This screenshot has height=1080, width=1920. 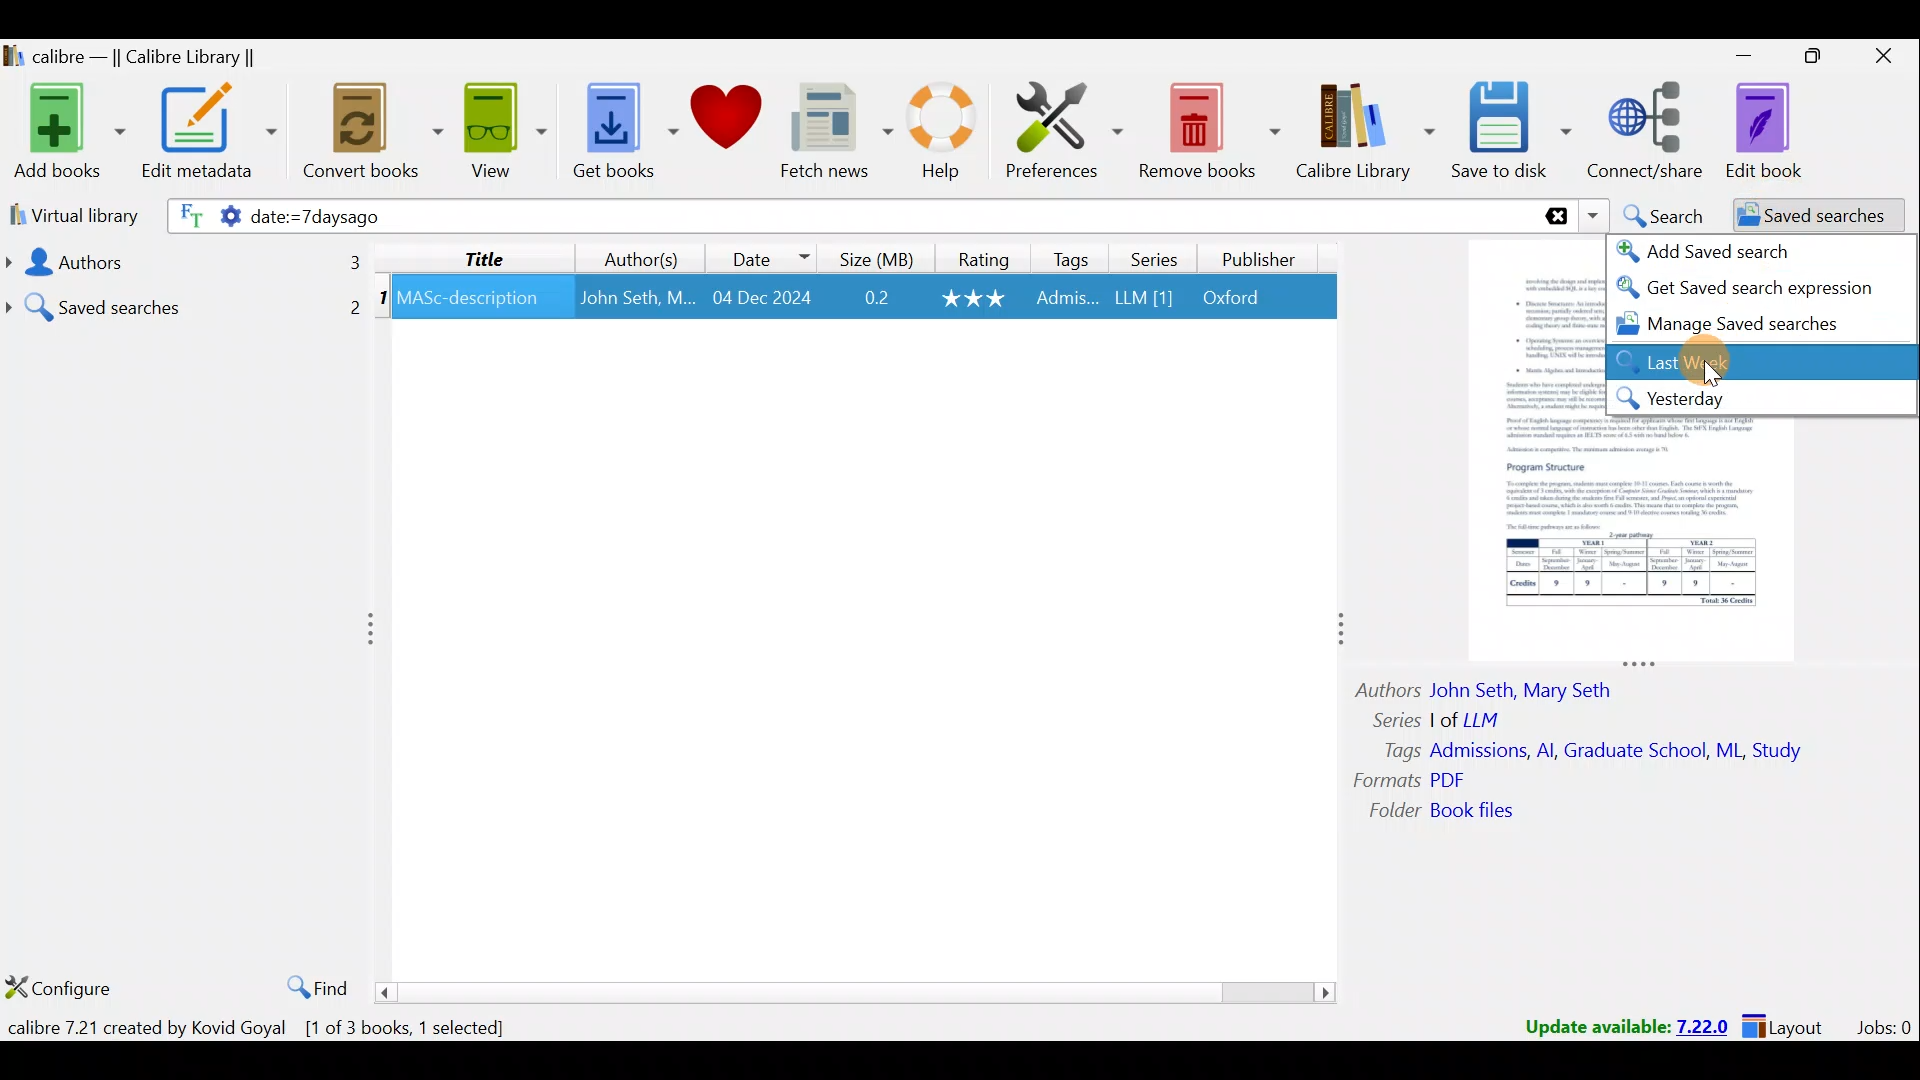 What do you see at coordinates (1739, 325) in the screenshot?
I see `Manage Saved searches` at bounding box center [1739, 325].